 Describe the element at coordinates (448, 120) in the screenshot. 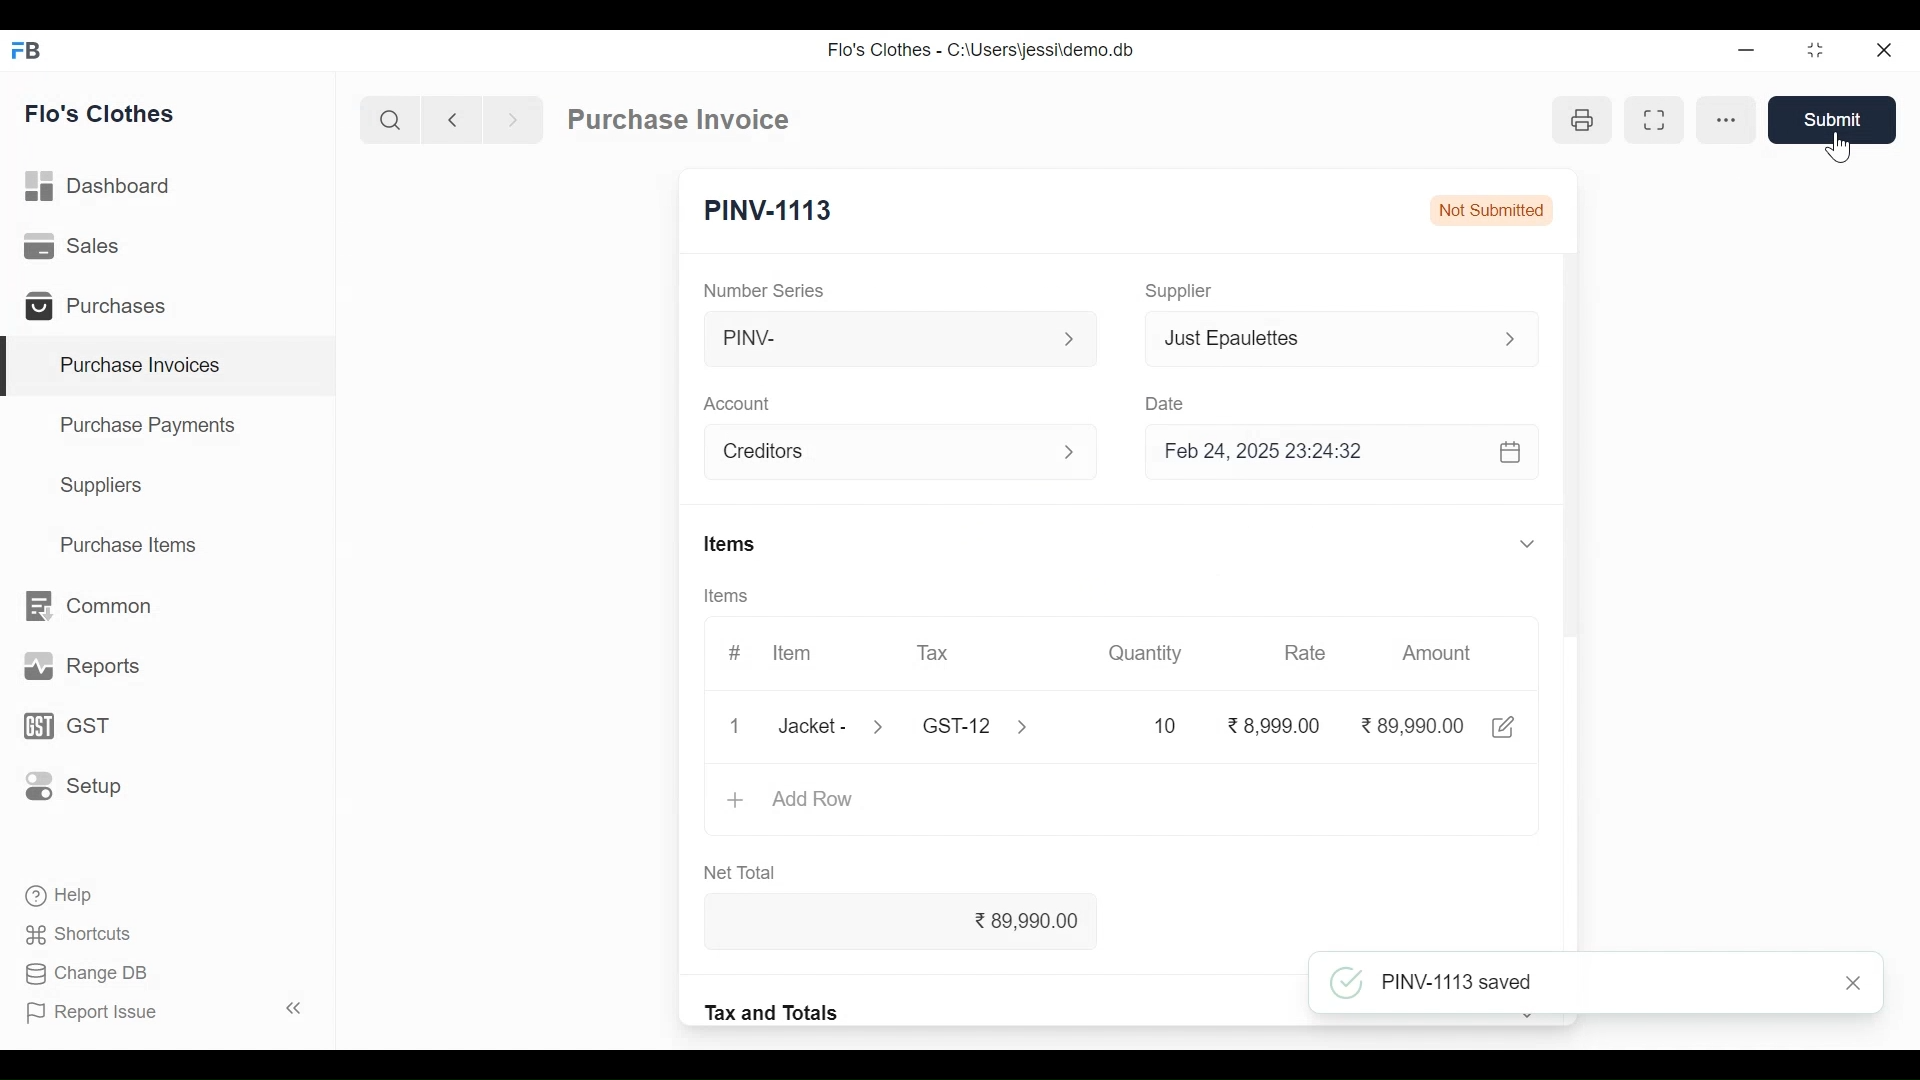

I see `Navigate back` at that location.